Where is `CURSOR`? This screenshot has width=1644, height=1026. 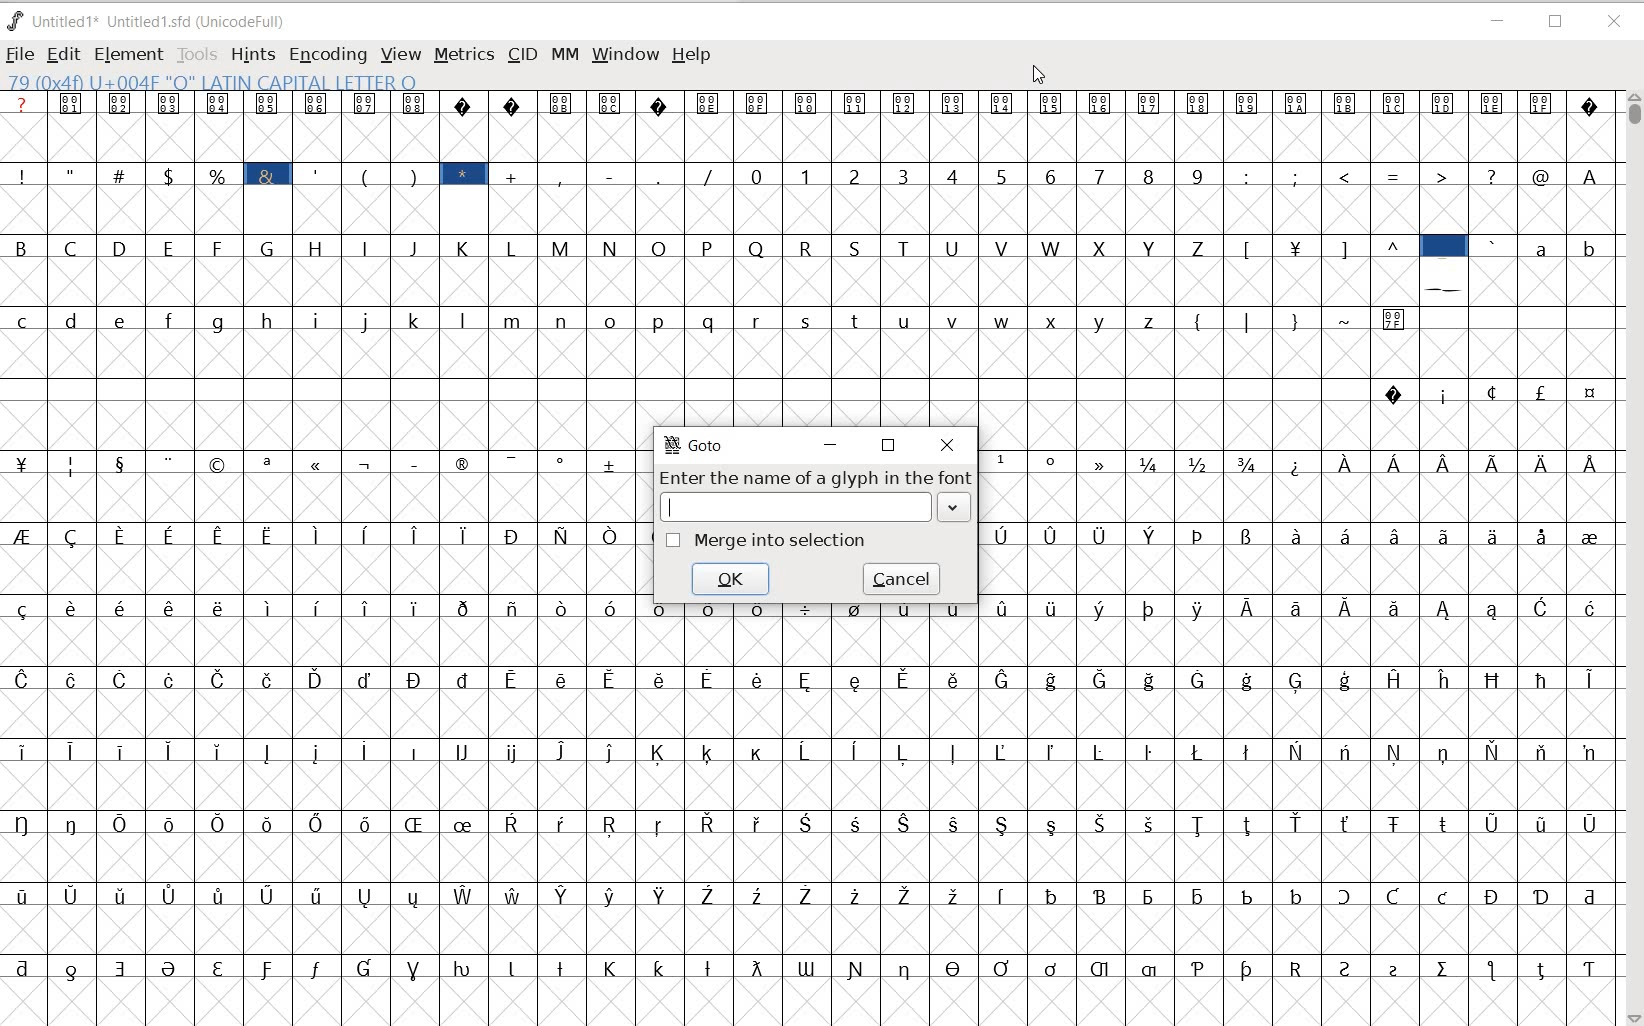 CURSOR is located at coordinates (1039, 76).